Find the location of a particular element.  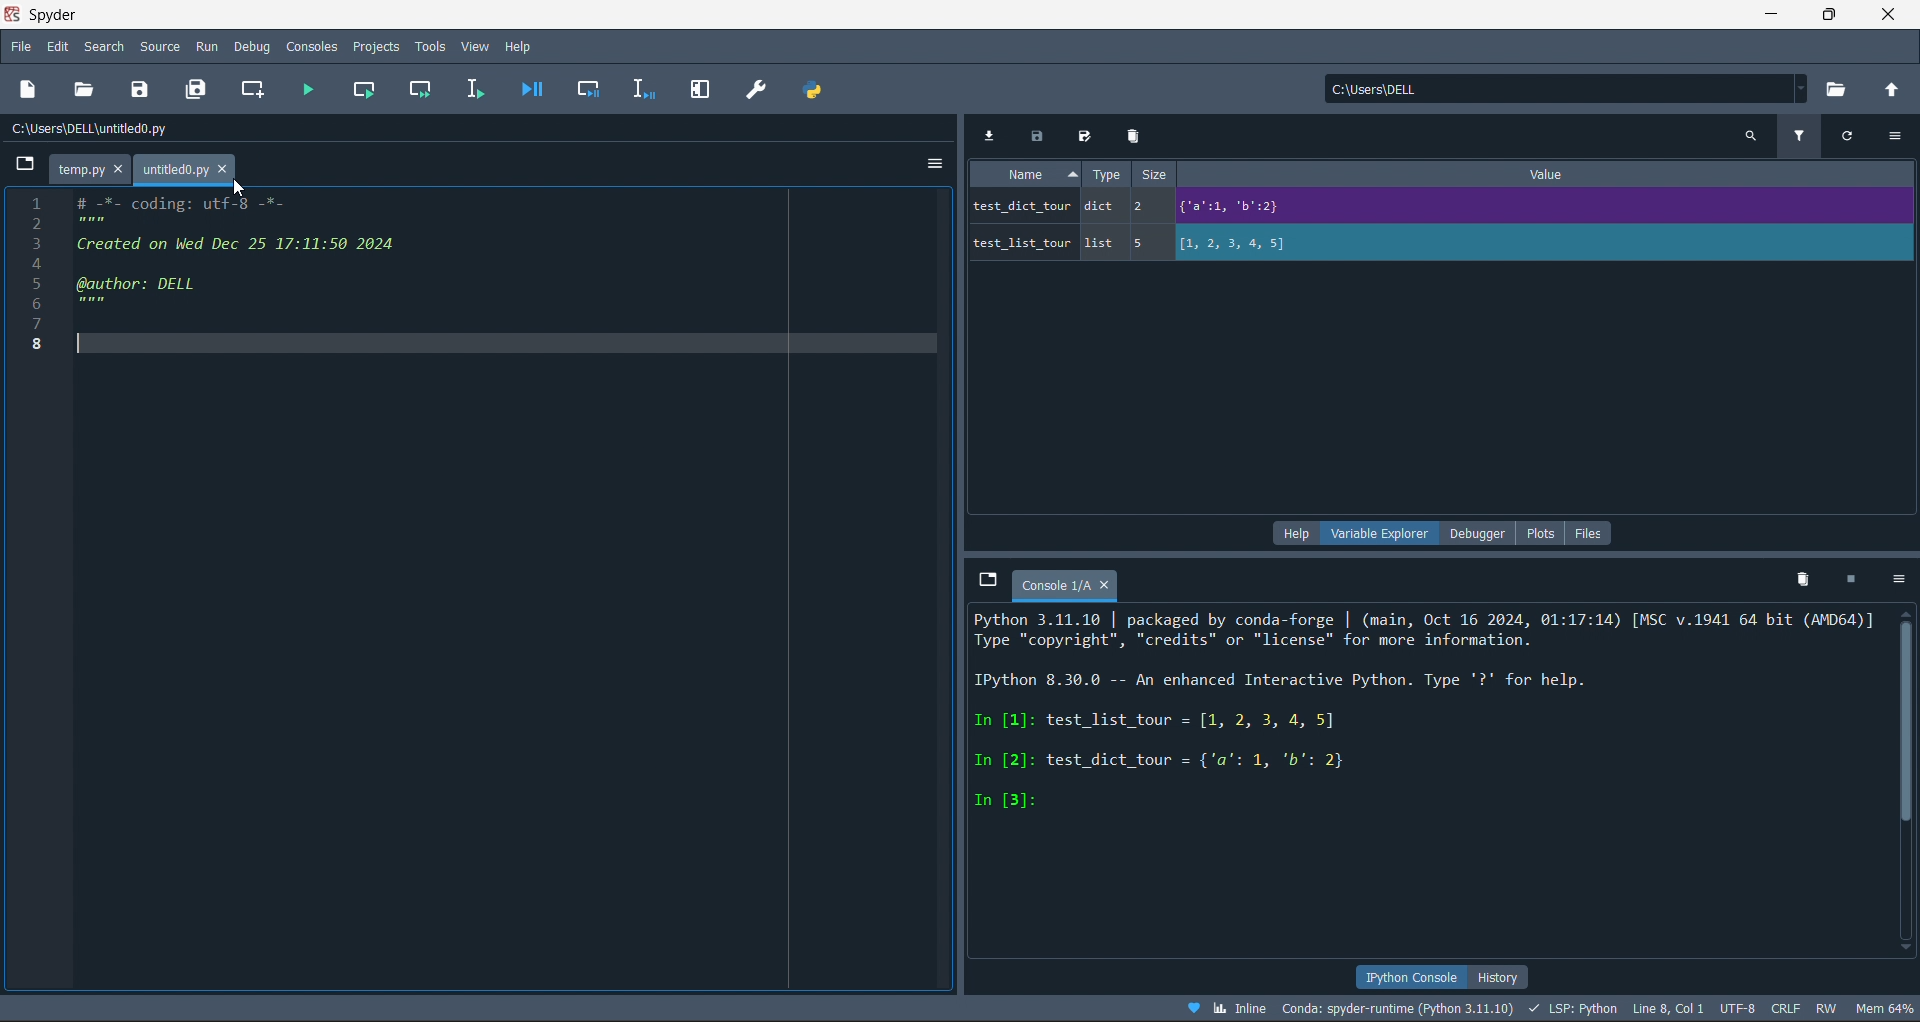

test list tour list 5 |[1,2,3, 4, 5) is located at coordinates (1161, 247).